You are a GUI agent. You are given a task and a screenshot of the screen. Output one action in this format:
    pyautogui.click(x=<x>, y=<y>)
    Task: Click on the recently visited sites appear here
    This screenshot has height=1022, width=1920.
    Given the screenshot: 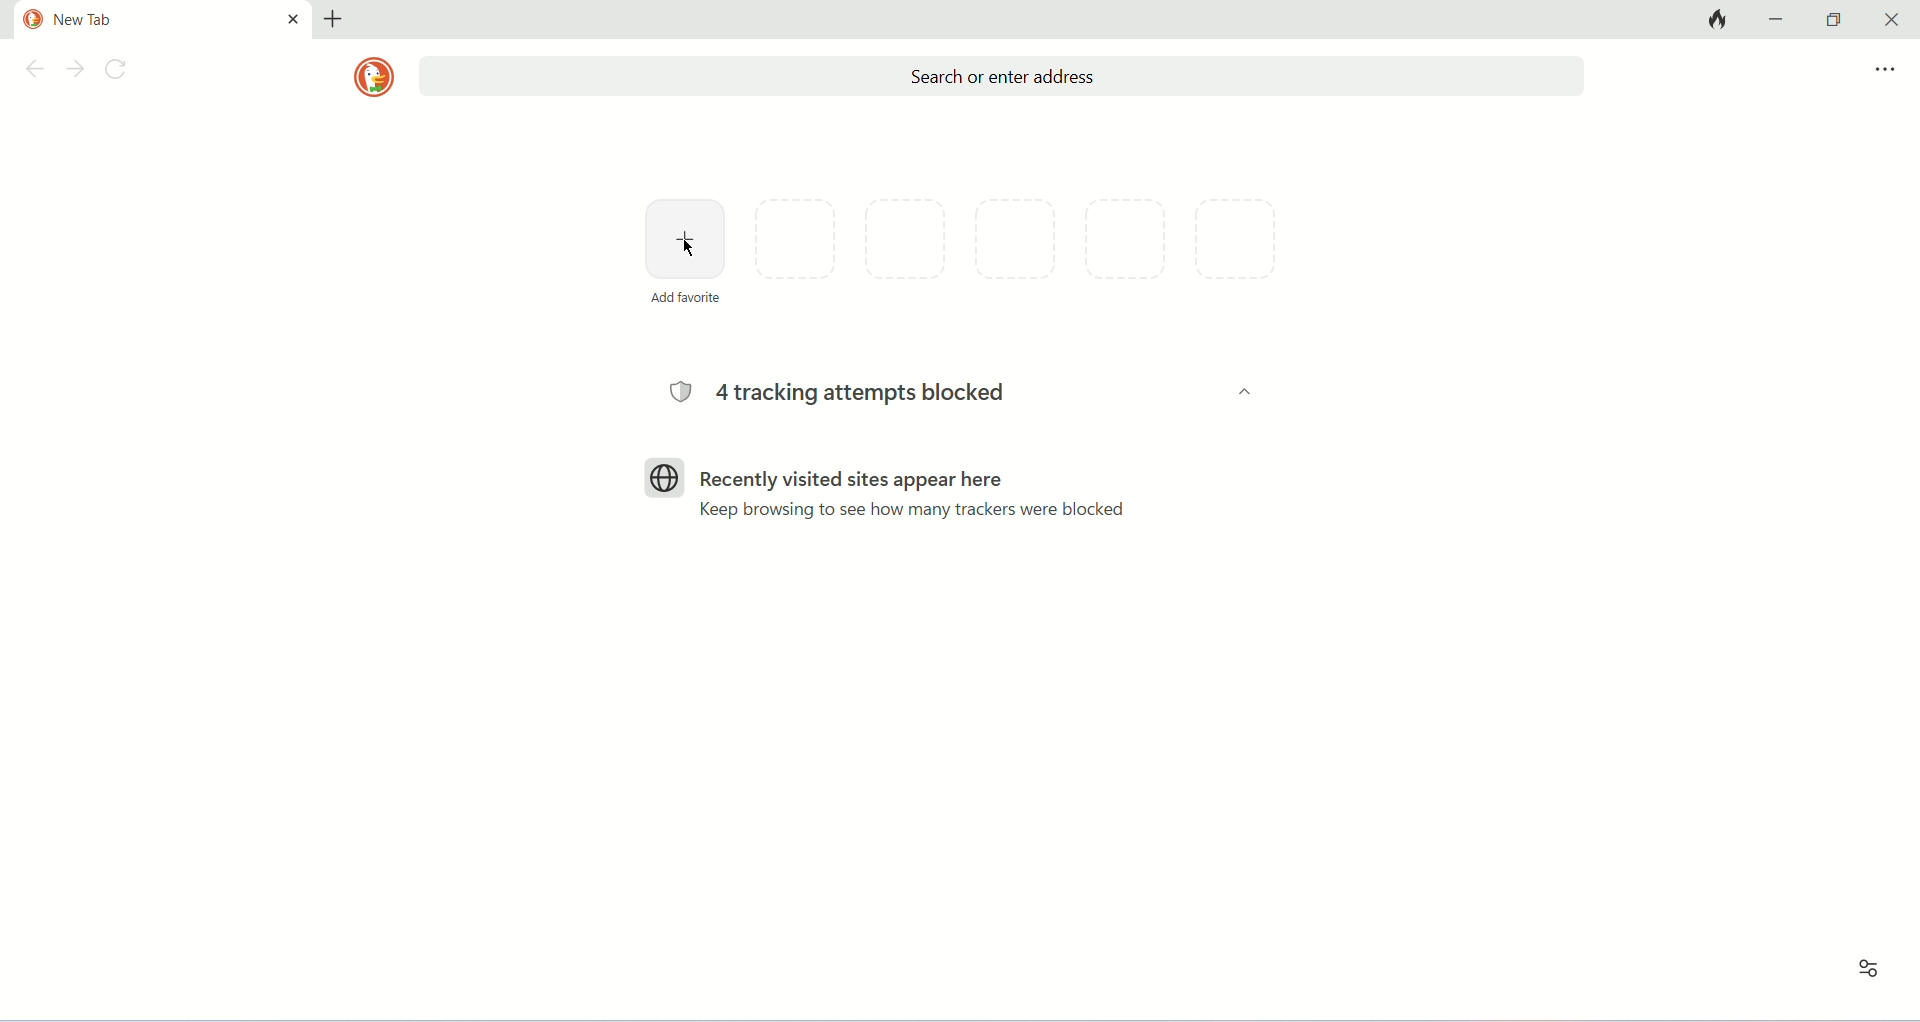 What is the action you would take?
    pyautogui.click(x=822, y=476)
    